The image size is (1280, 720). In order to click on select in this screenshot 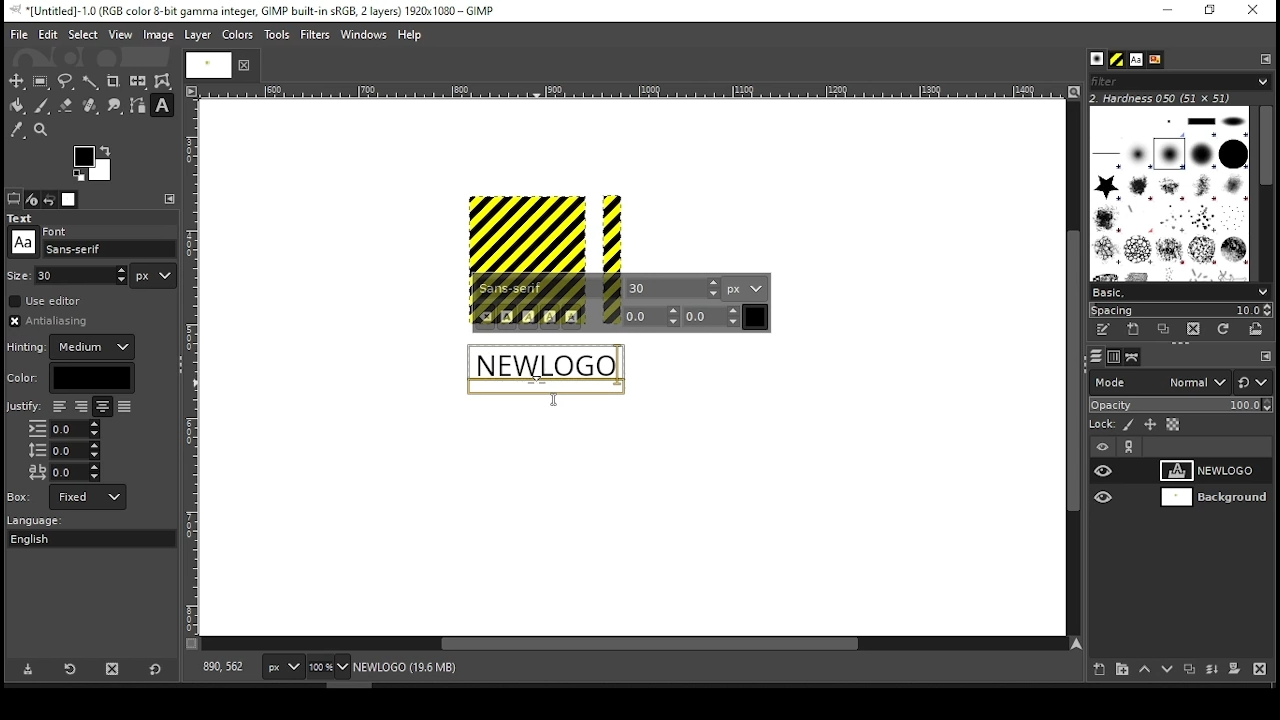, I will do `click(82, 33)`.